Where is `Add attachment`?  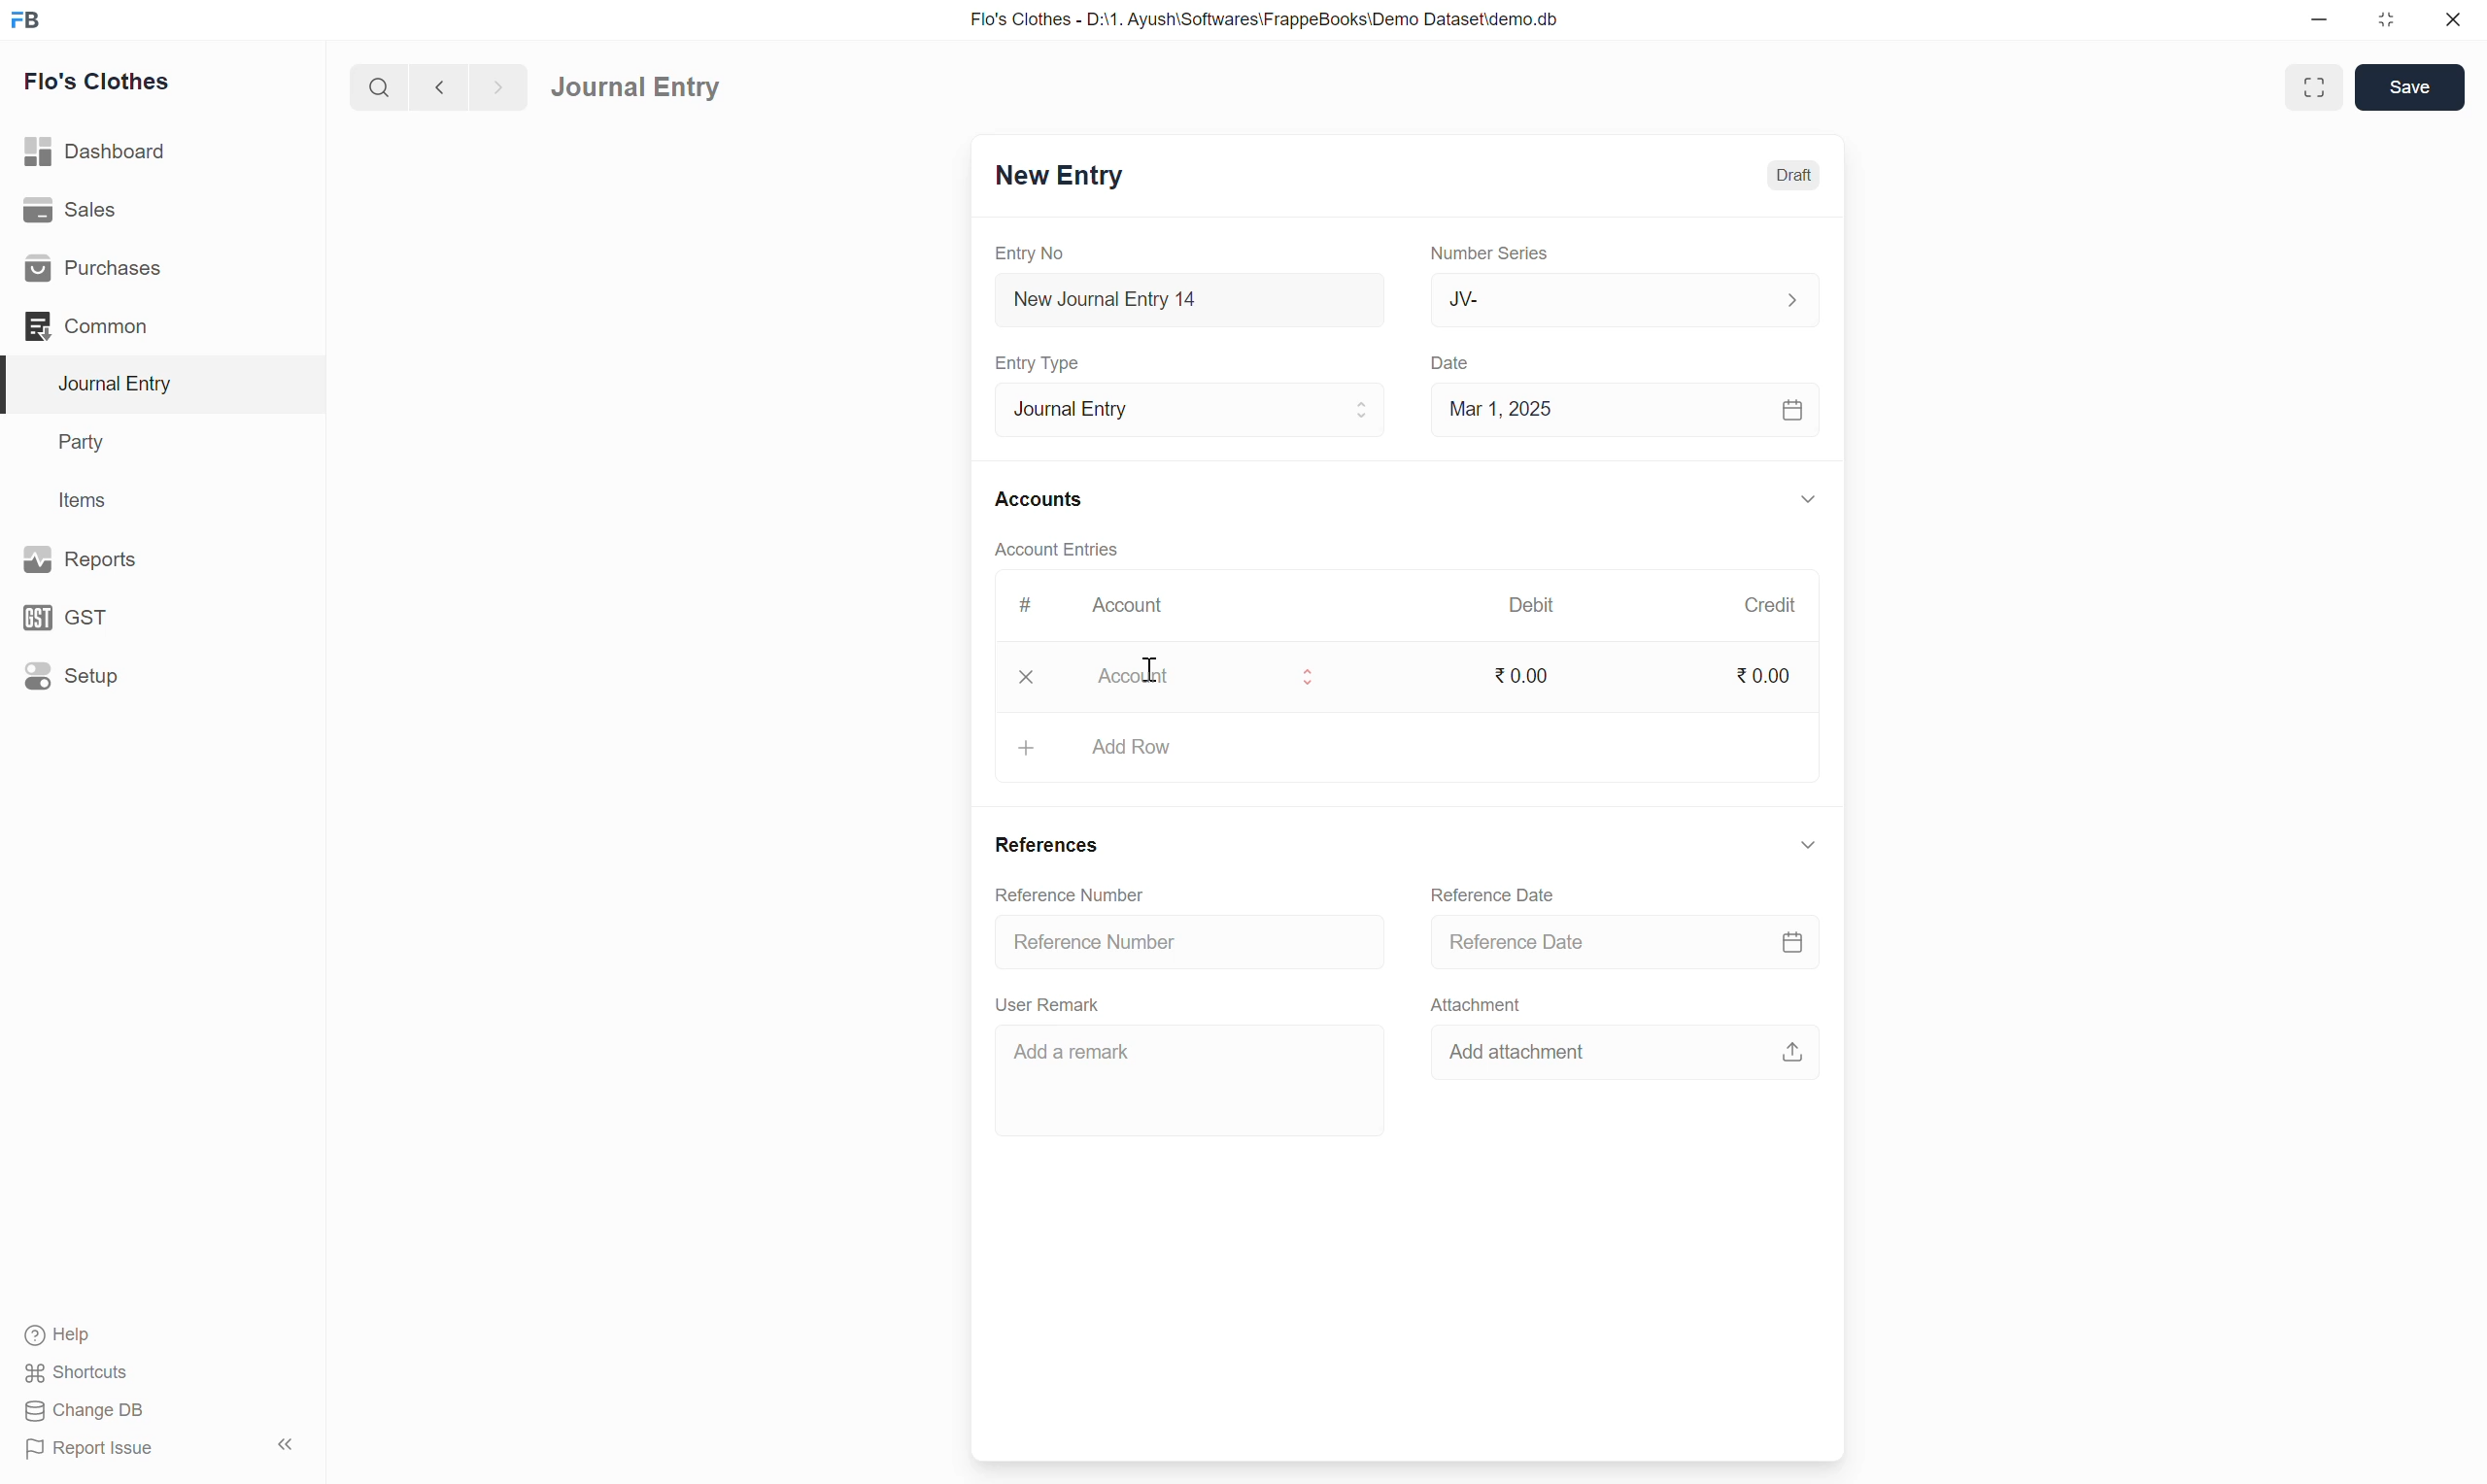
Add attachment is located at coordinates (1535, 1053).